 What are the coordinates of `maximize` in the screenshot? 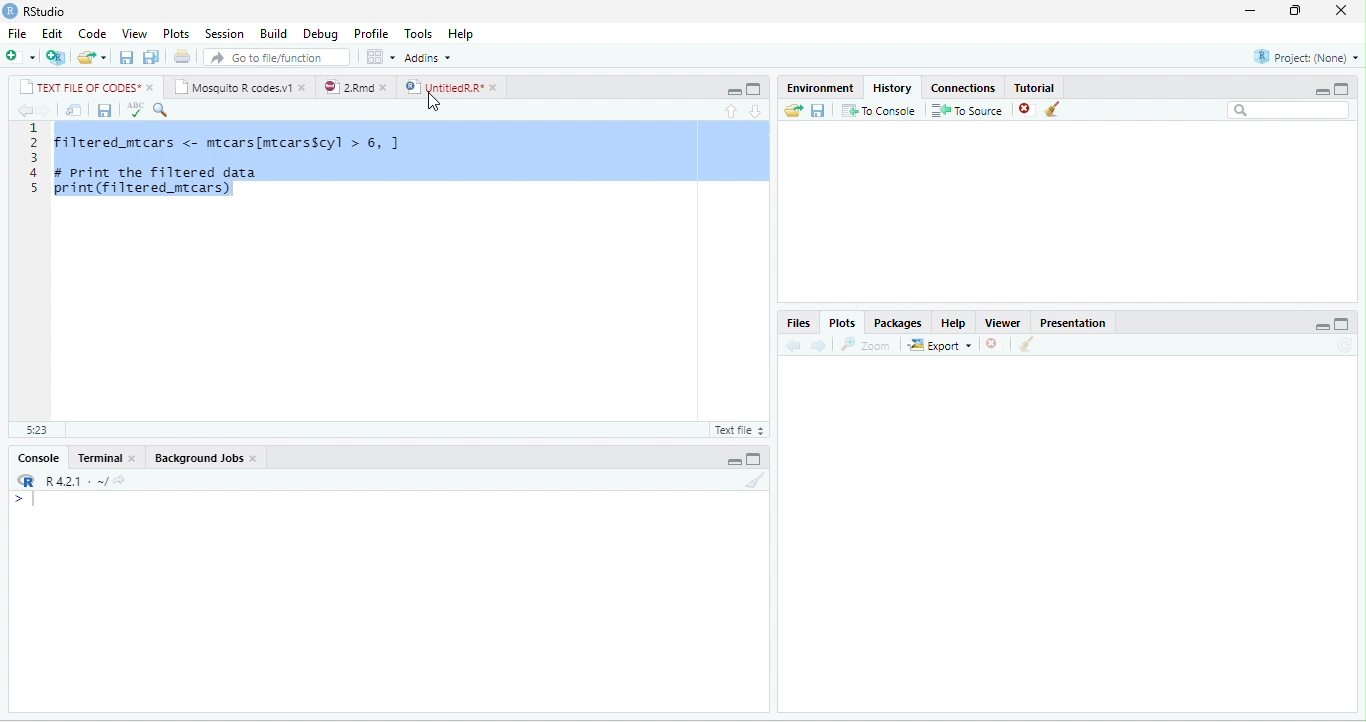 It's located at (1341, 89).